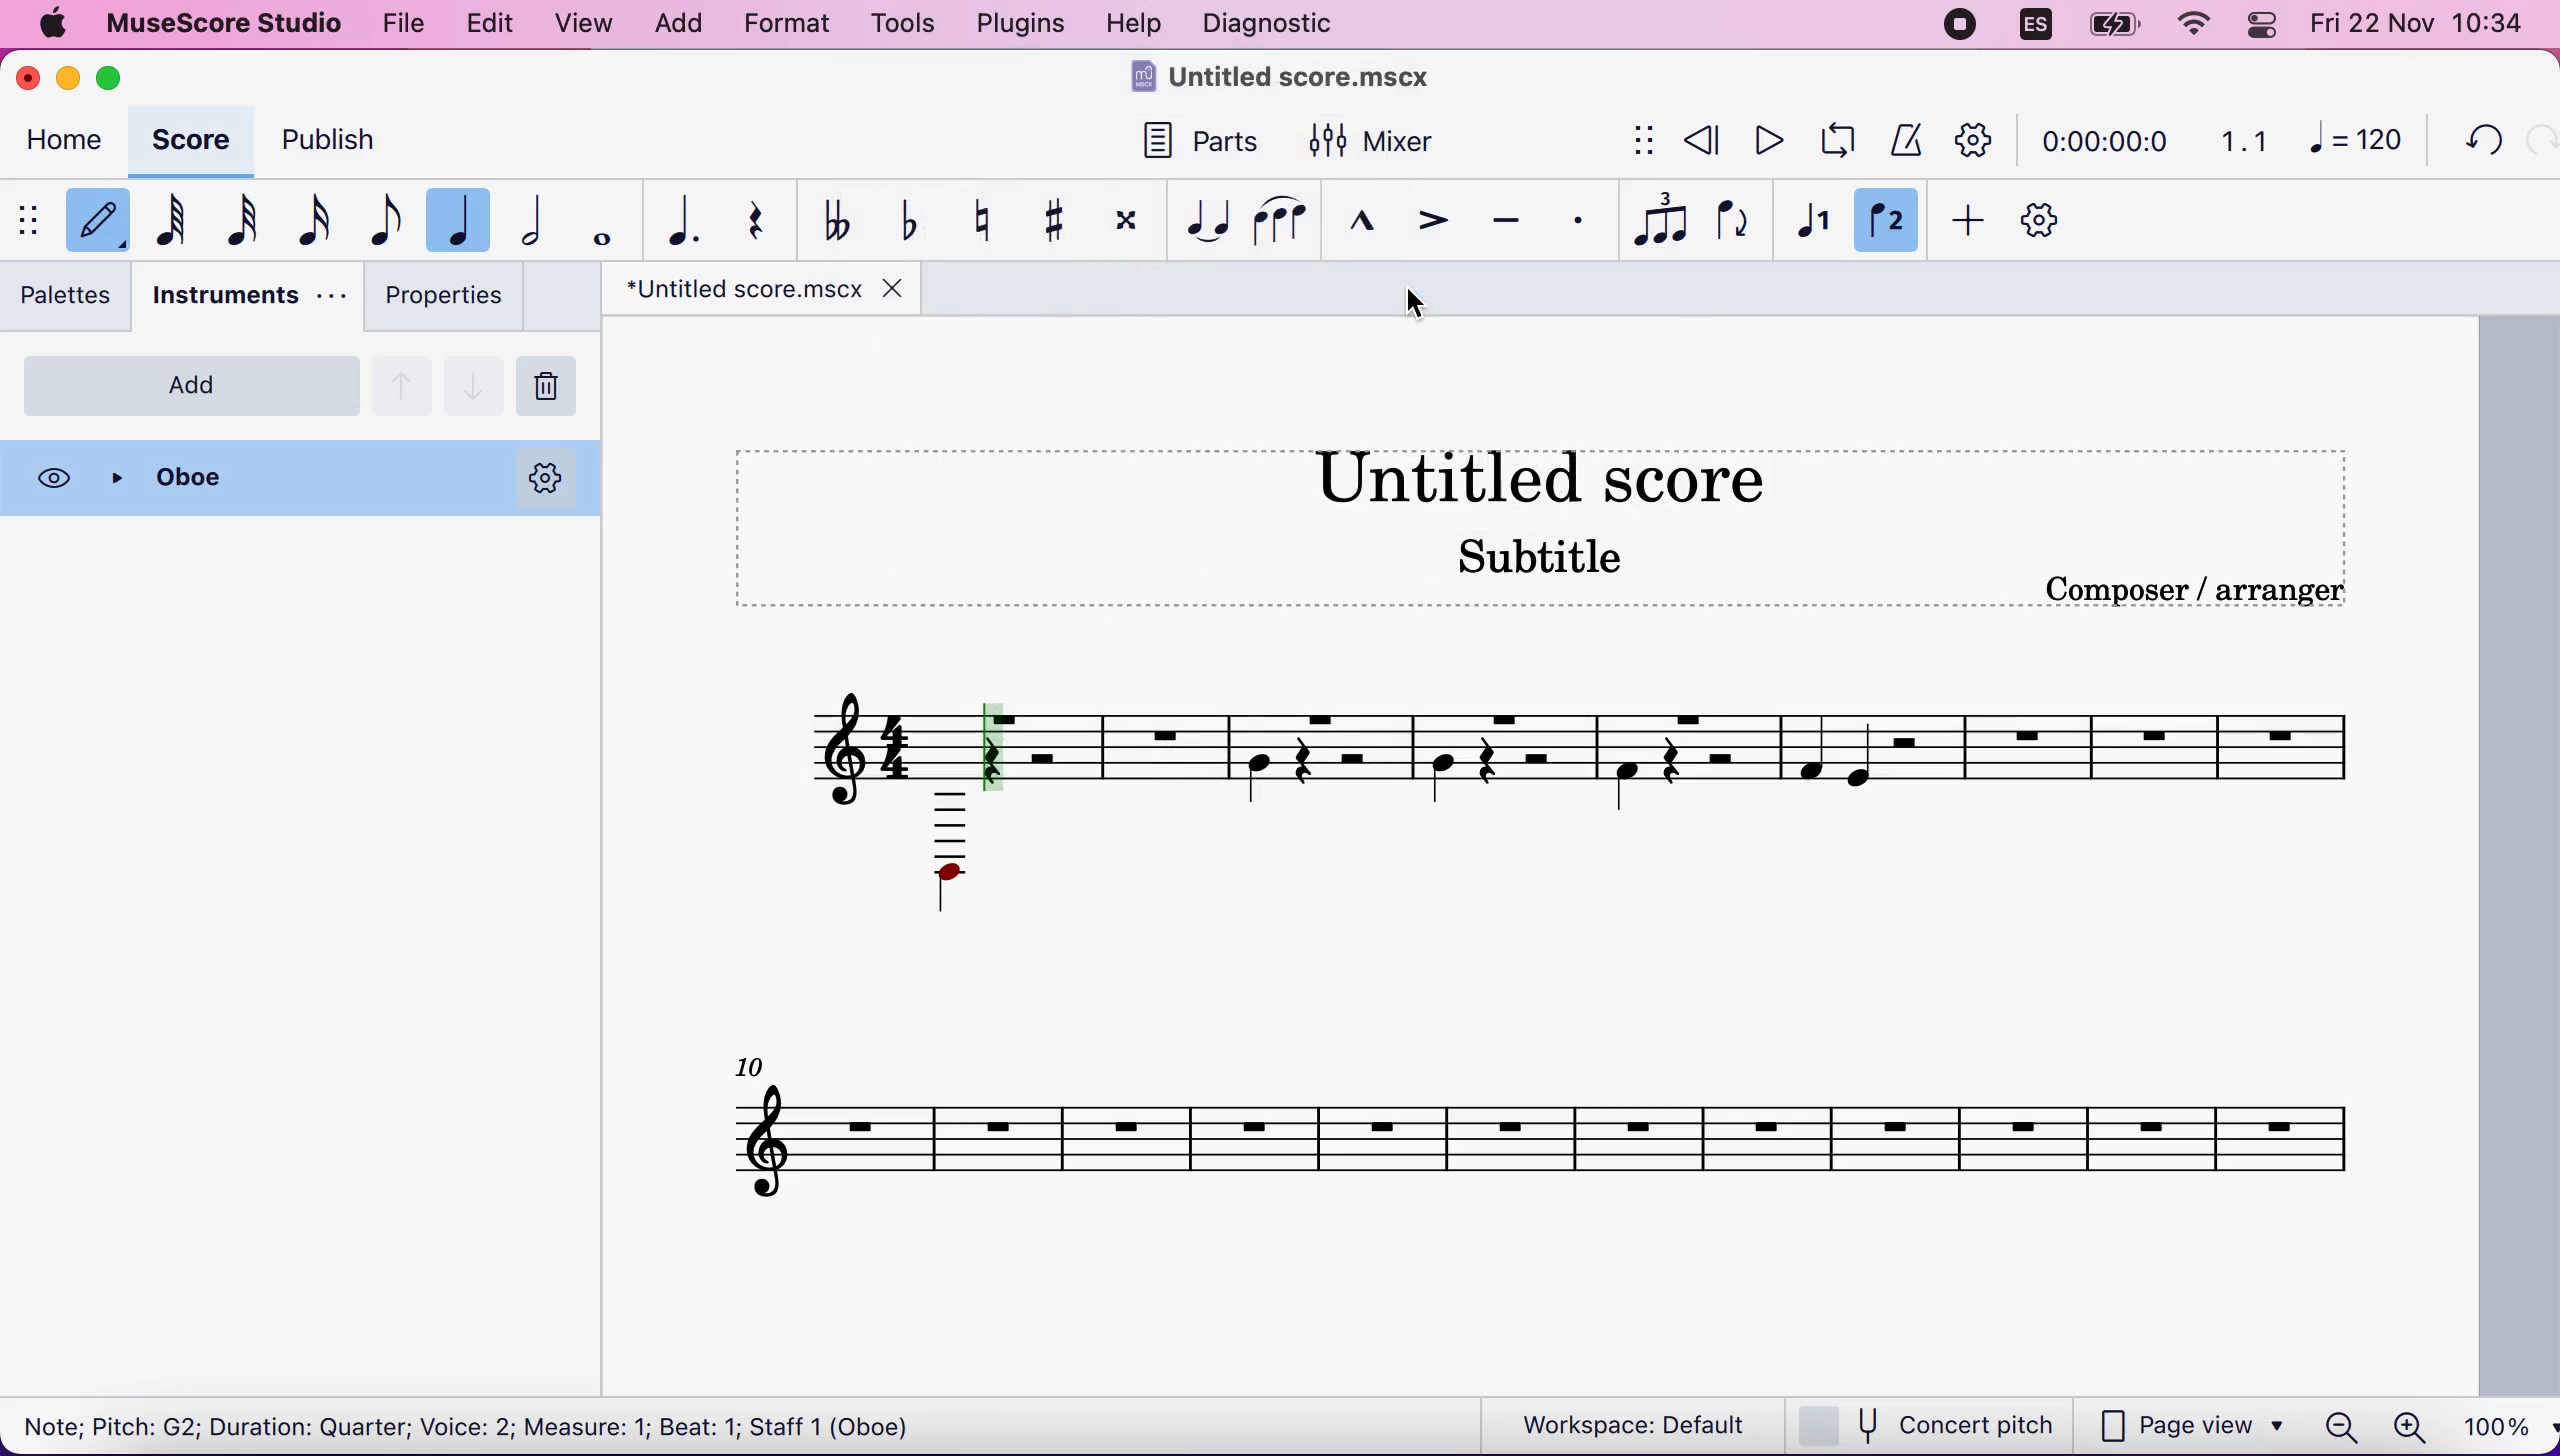 This screenshot has width=2560, height=1456. What do you see at coordinates (99, 217) in the screenshot?
I see `default` at bounding box center [99, 217].